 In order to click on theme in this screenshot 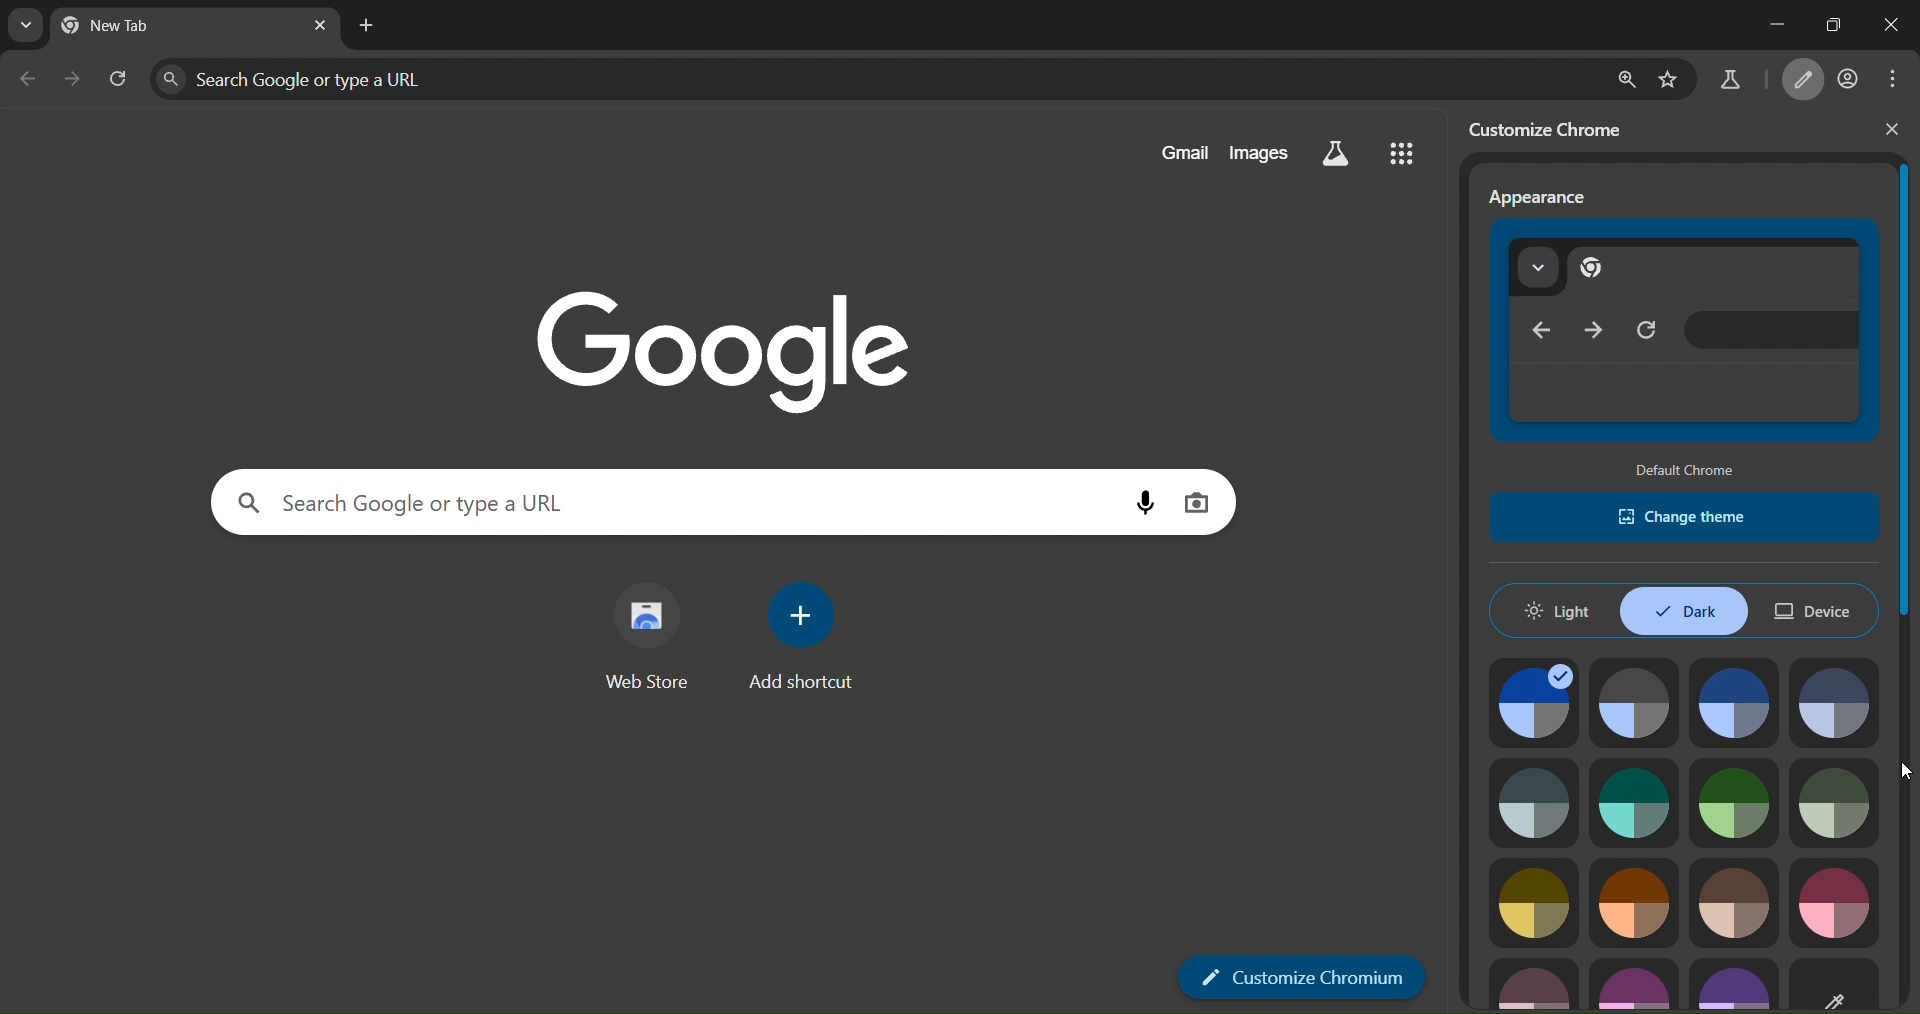, I will do `click(1537, 701)`.